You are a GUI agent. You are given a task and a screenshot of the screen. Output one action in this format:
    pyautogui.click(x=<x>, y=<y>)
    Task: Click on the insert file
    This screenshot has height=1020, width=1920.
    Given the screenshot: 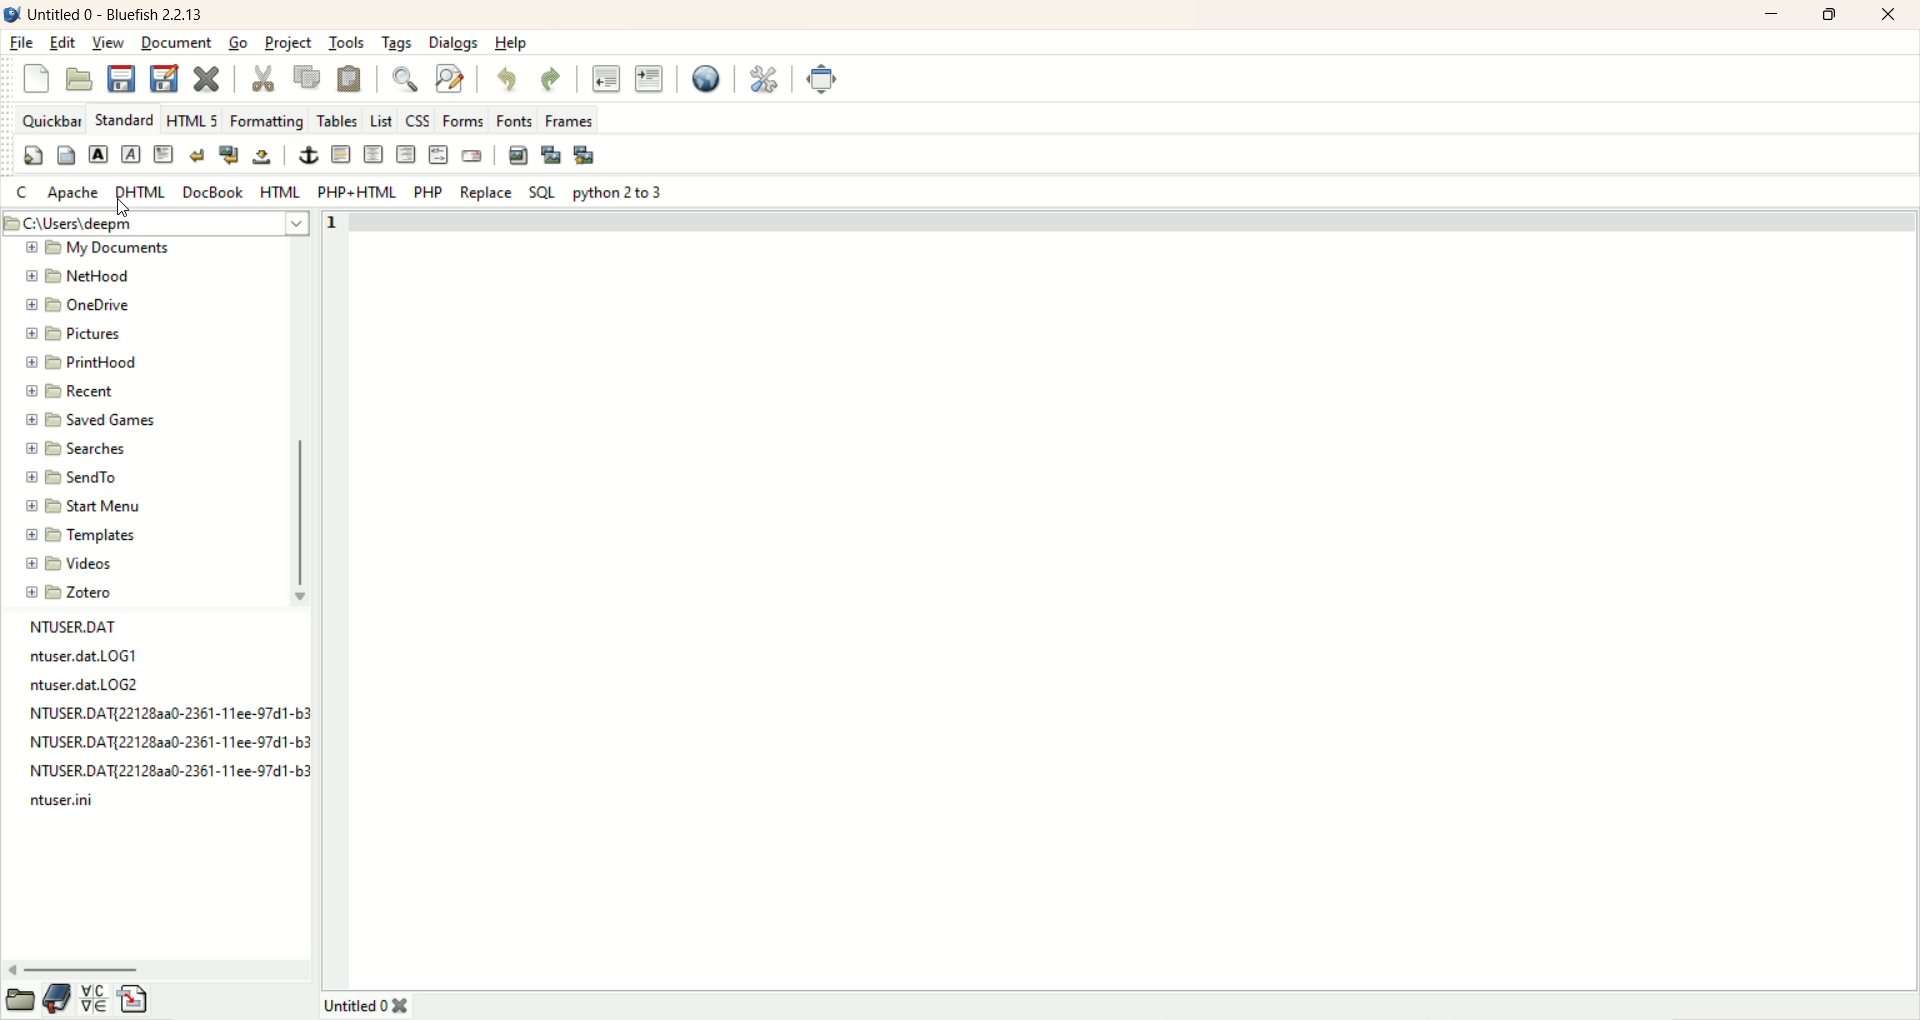 What is the action you would take?
    pyautogui.click(x=136, y=1001)
    